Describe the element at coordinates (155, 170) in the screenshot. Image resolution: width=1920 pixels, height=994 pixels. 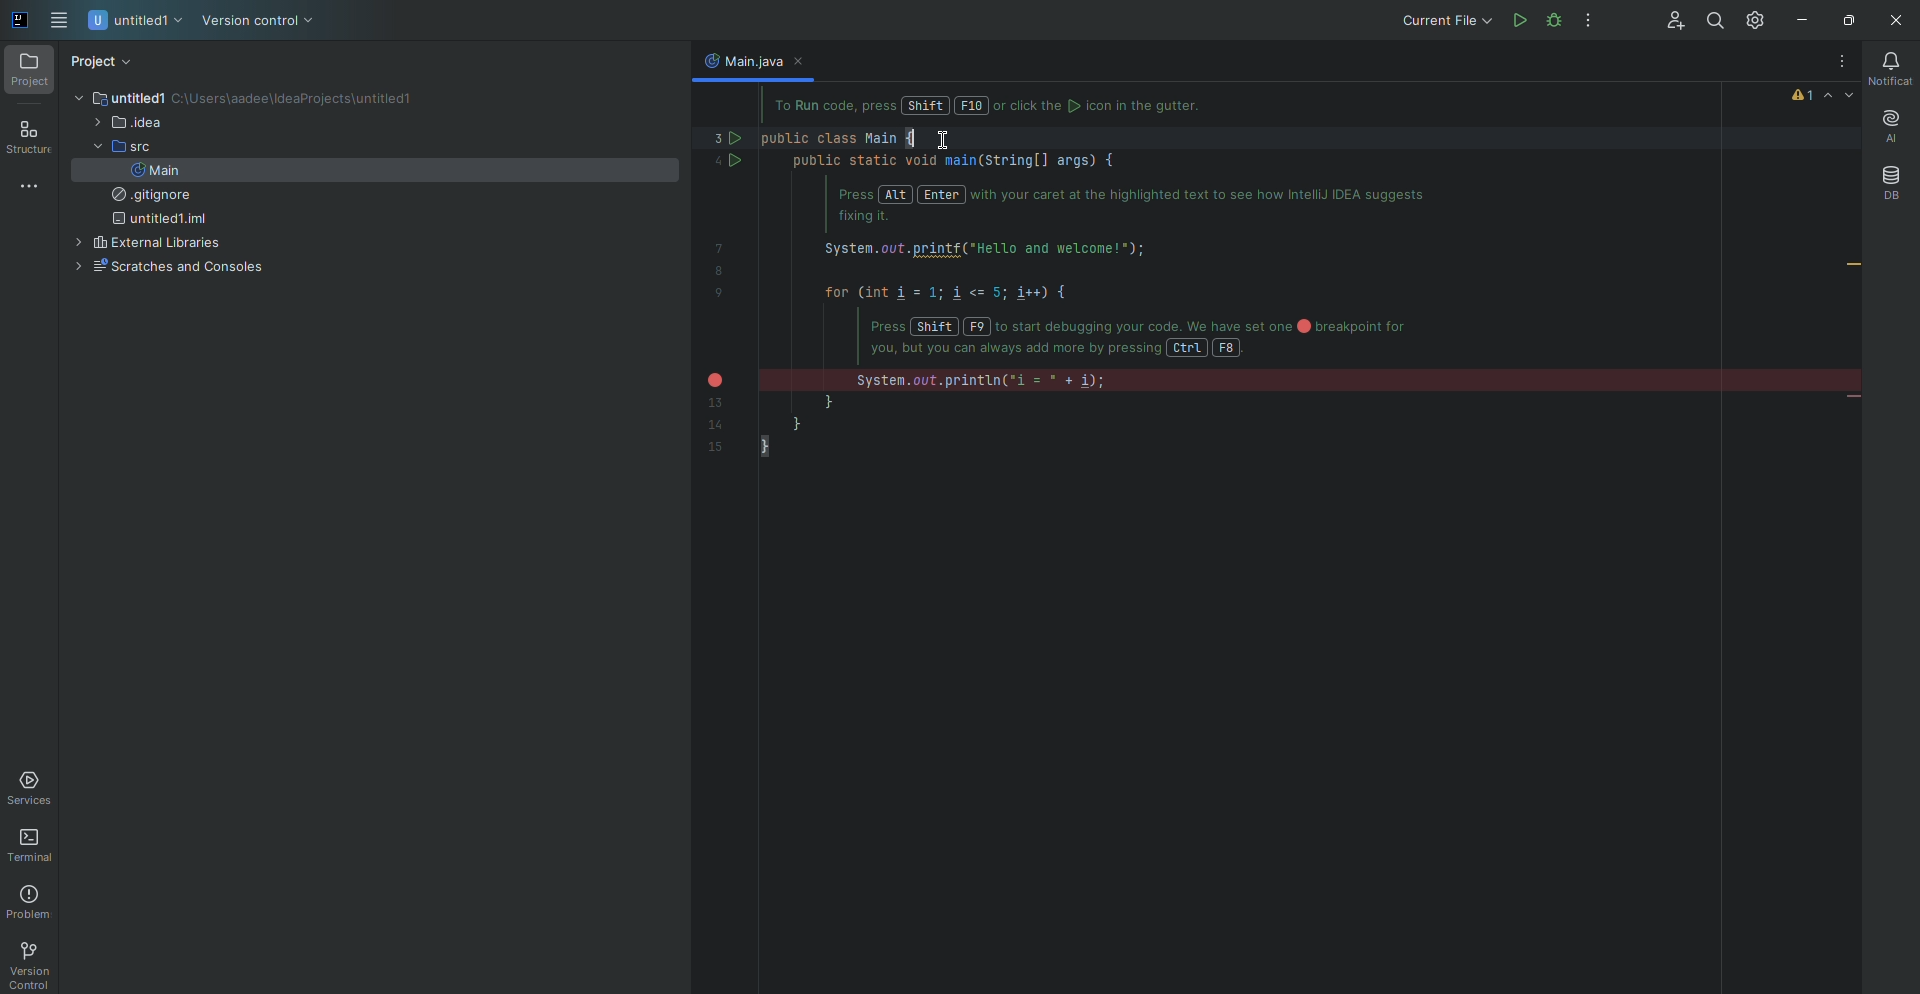
I see `Main` at that location.